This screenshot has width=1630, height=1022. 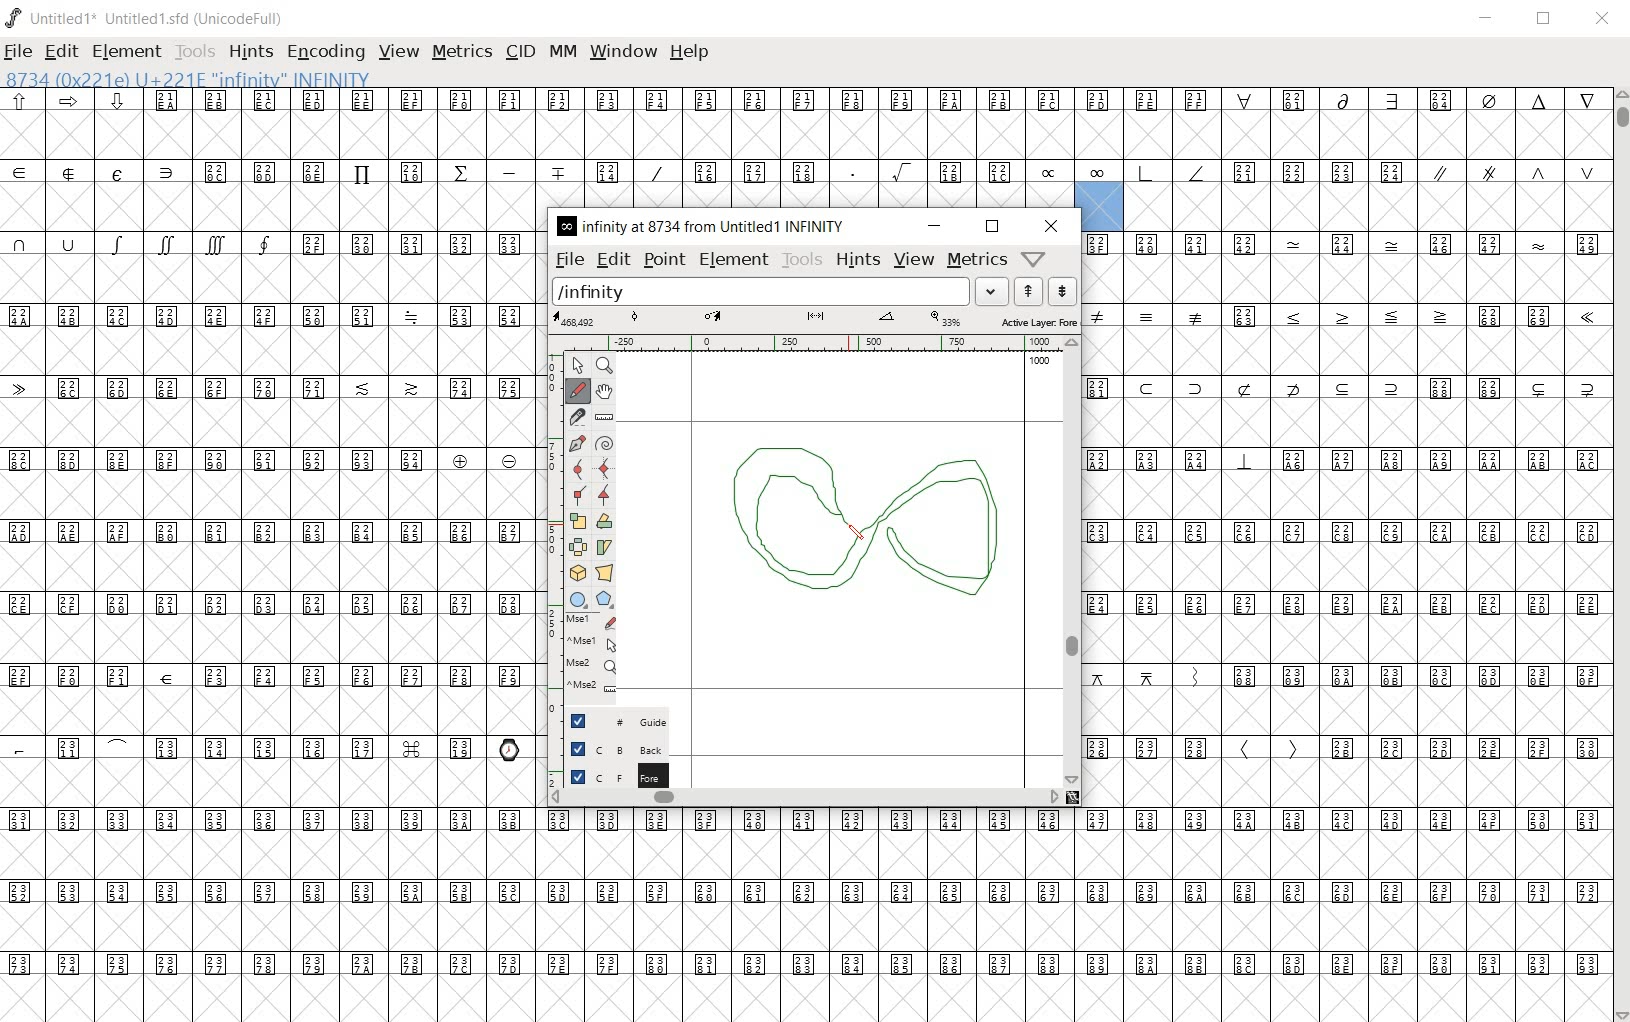 I want to click on Unicode code points, so click(x=272, y=532).